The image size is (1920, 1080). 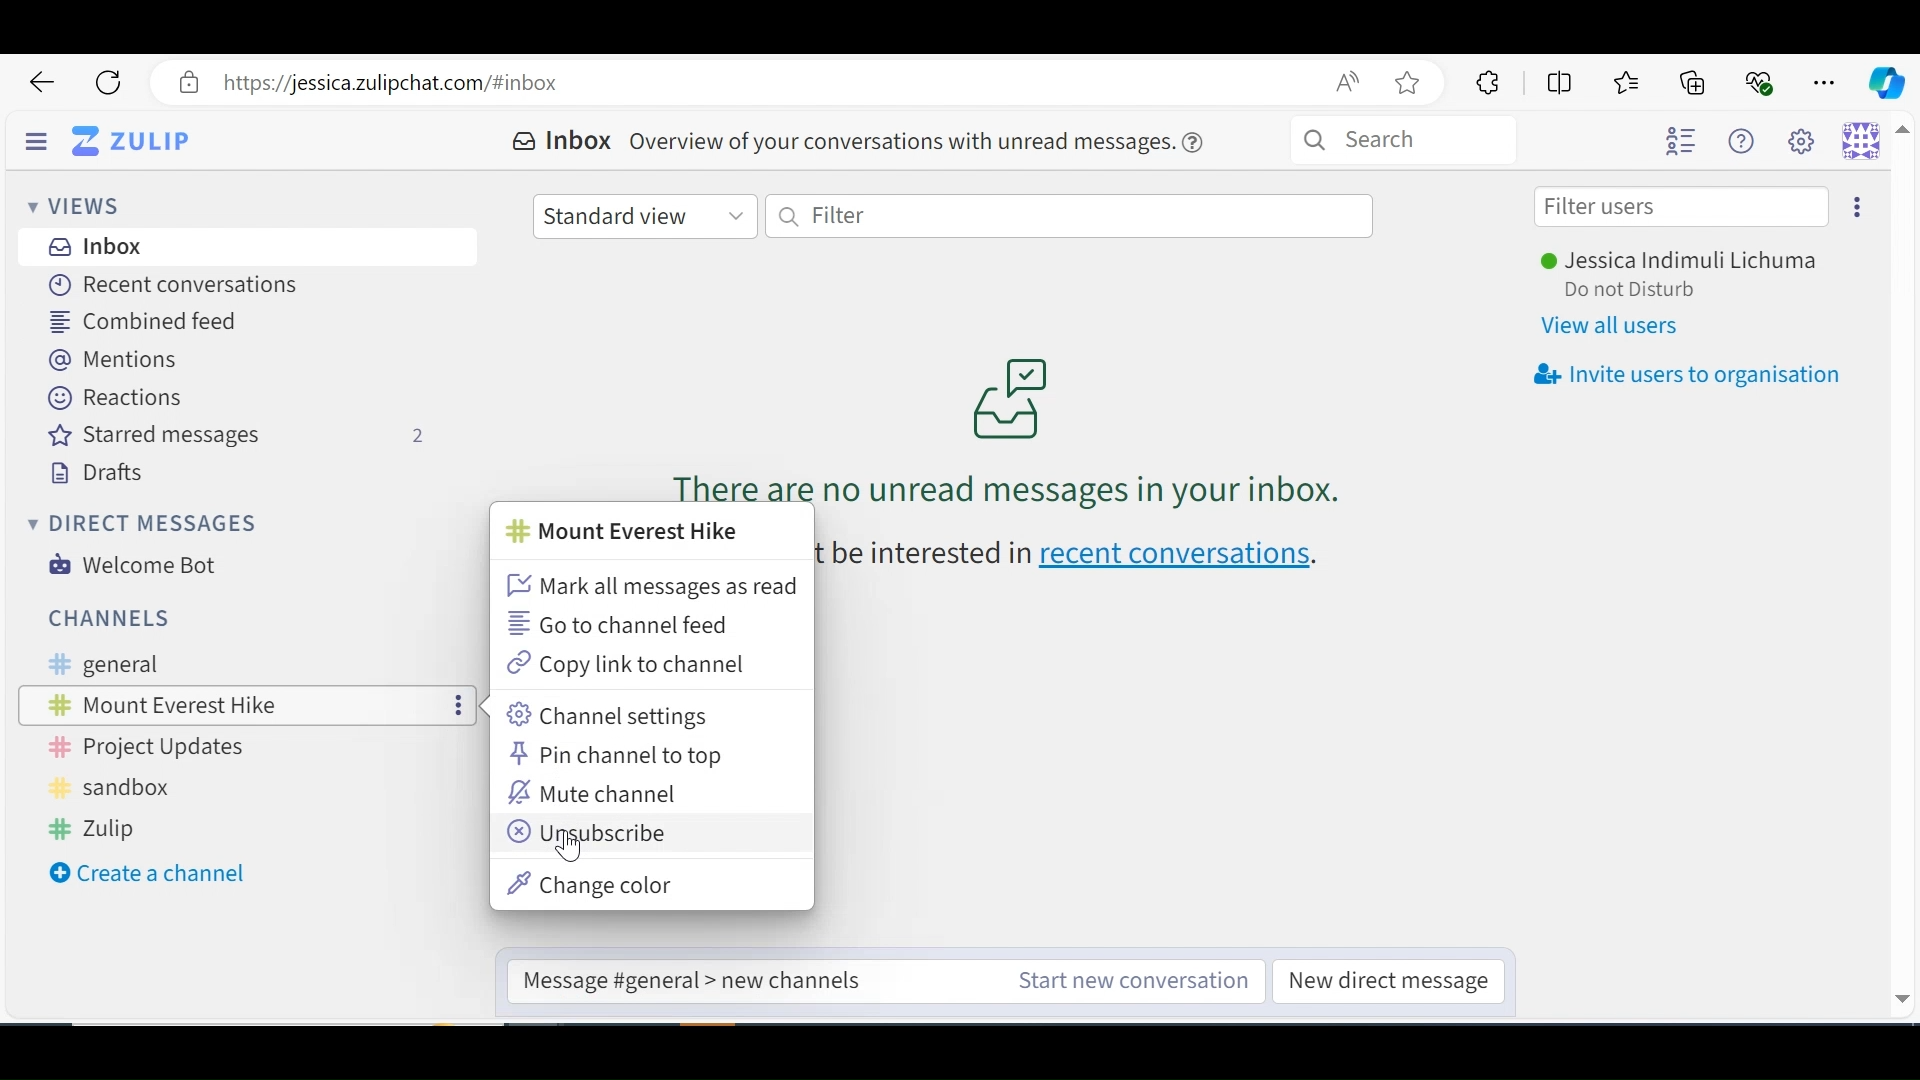 What do you see at coordinates (154, 746) in the screenshot?
I see `Project Updates` at bounding box center [154, 746].